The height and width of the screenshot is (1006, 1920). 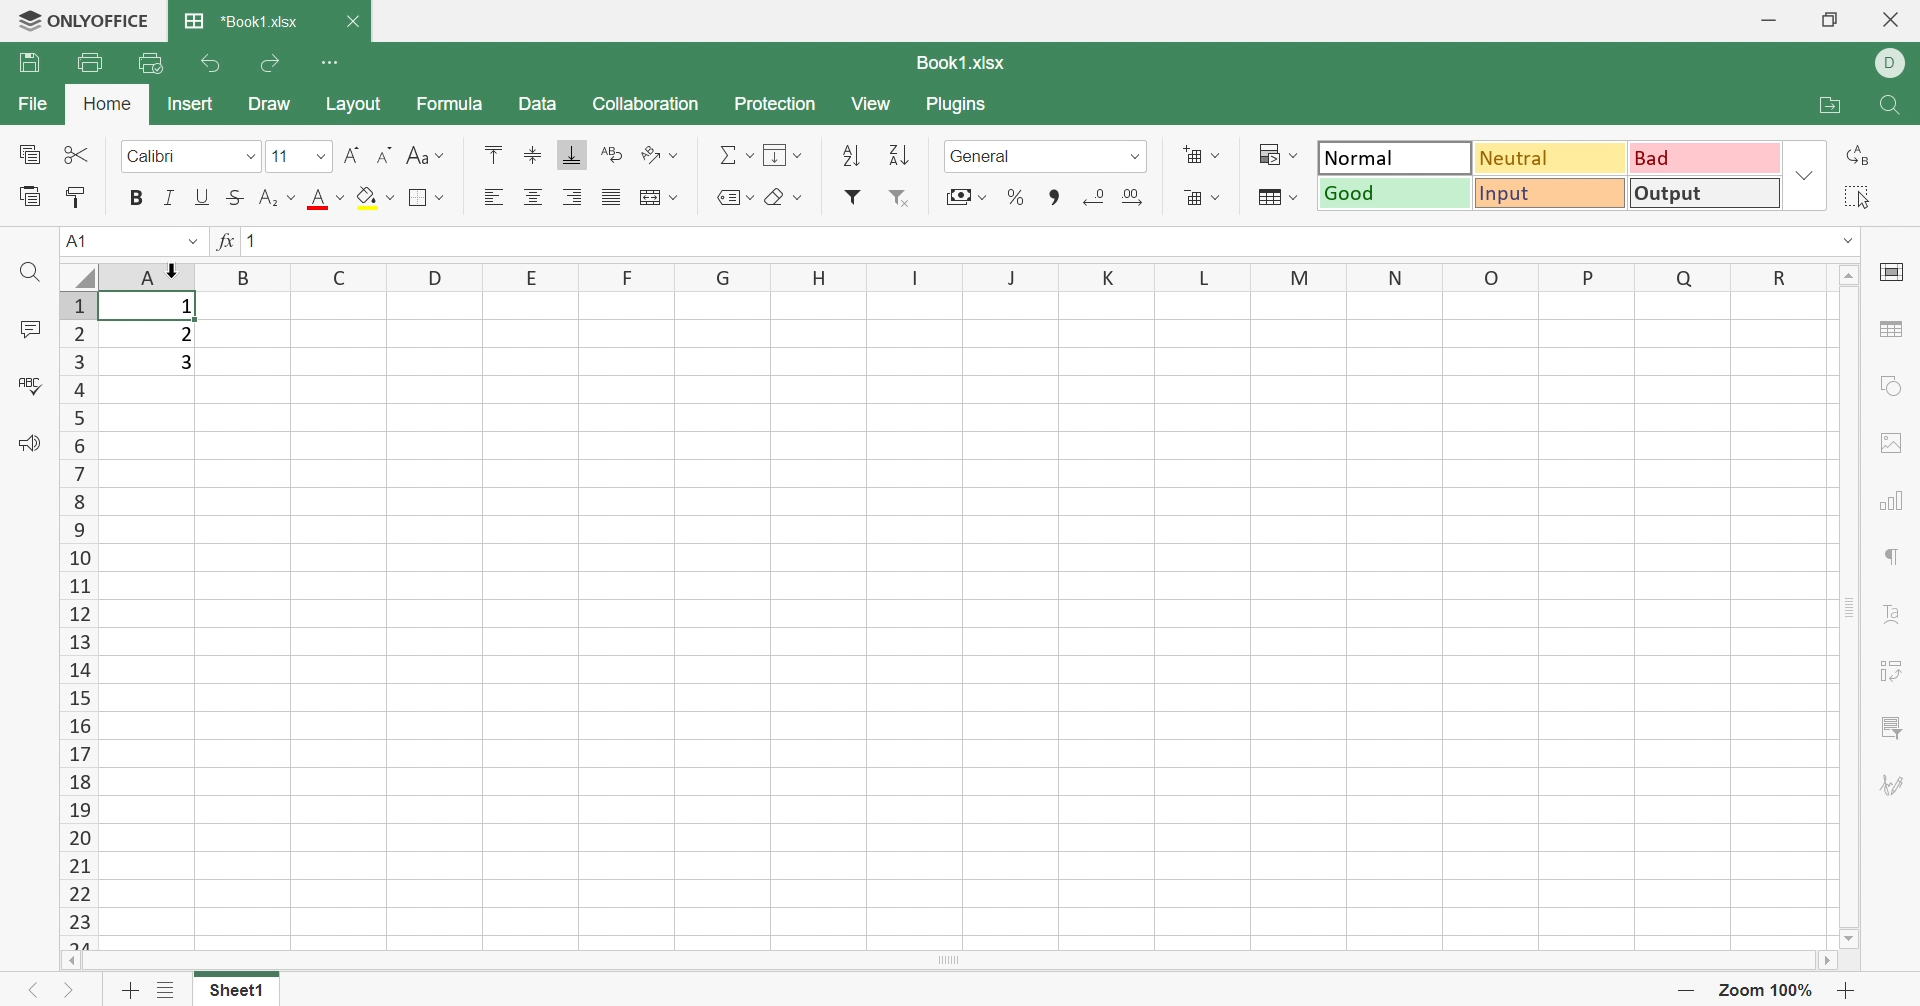 I want to click on Table settings, so click(x=1895, y=331).